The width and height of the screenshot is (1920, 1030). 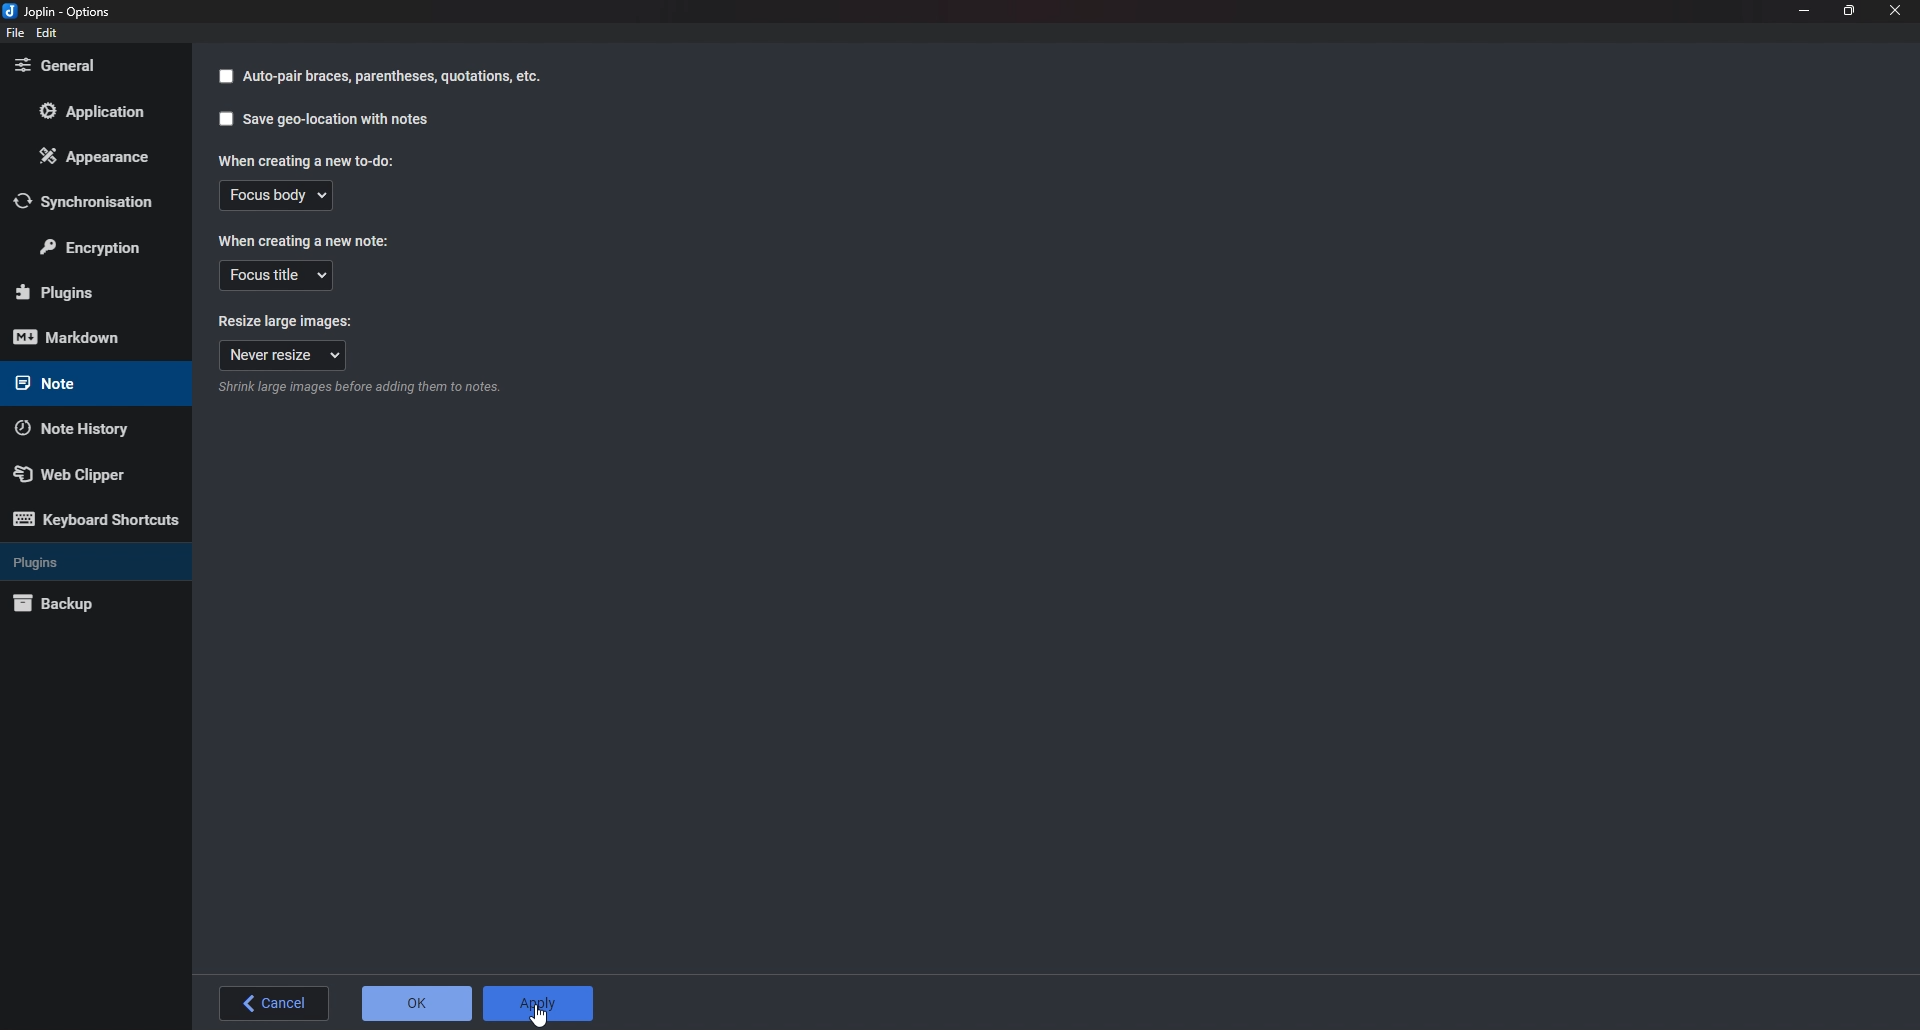 What do you see at coordinates (68, 13) in the screenshot?
I see `Joplin` at bounding box center [68, 13].